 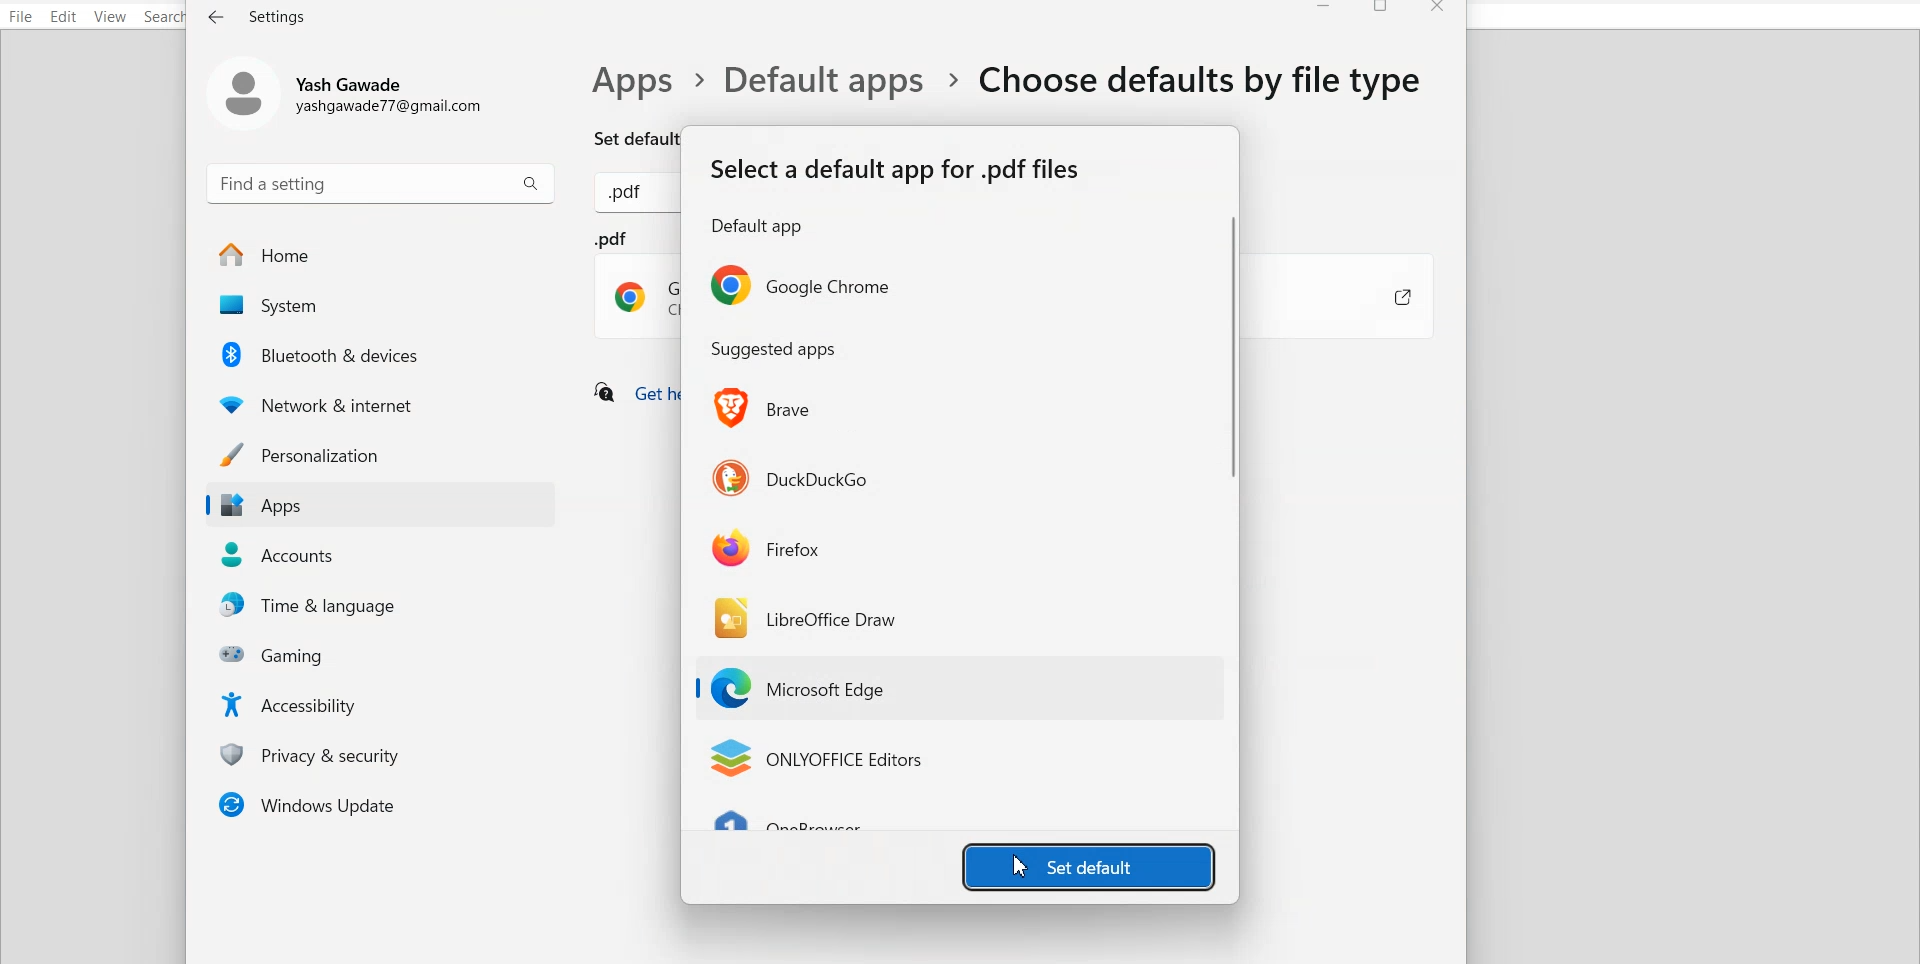 I want to click on Firefox, so click(x=768, y=547).